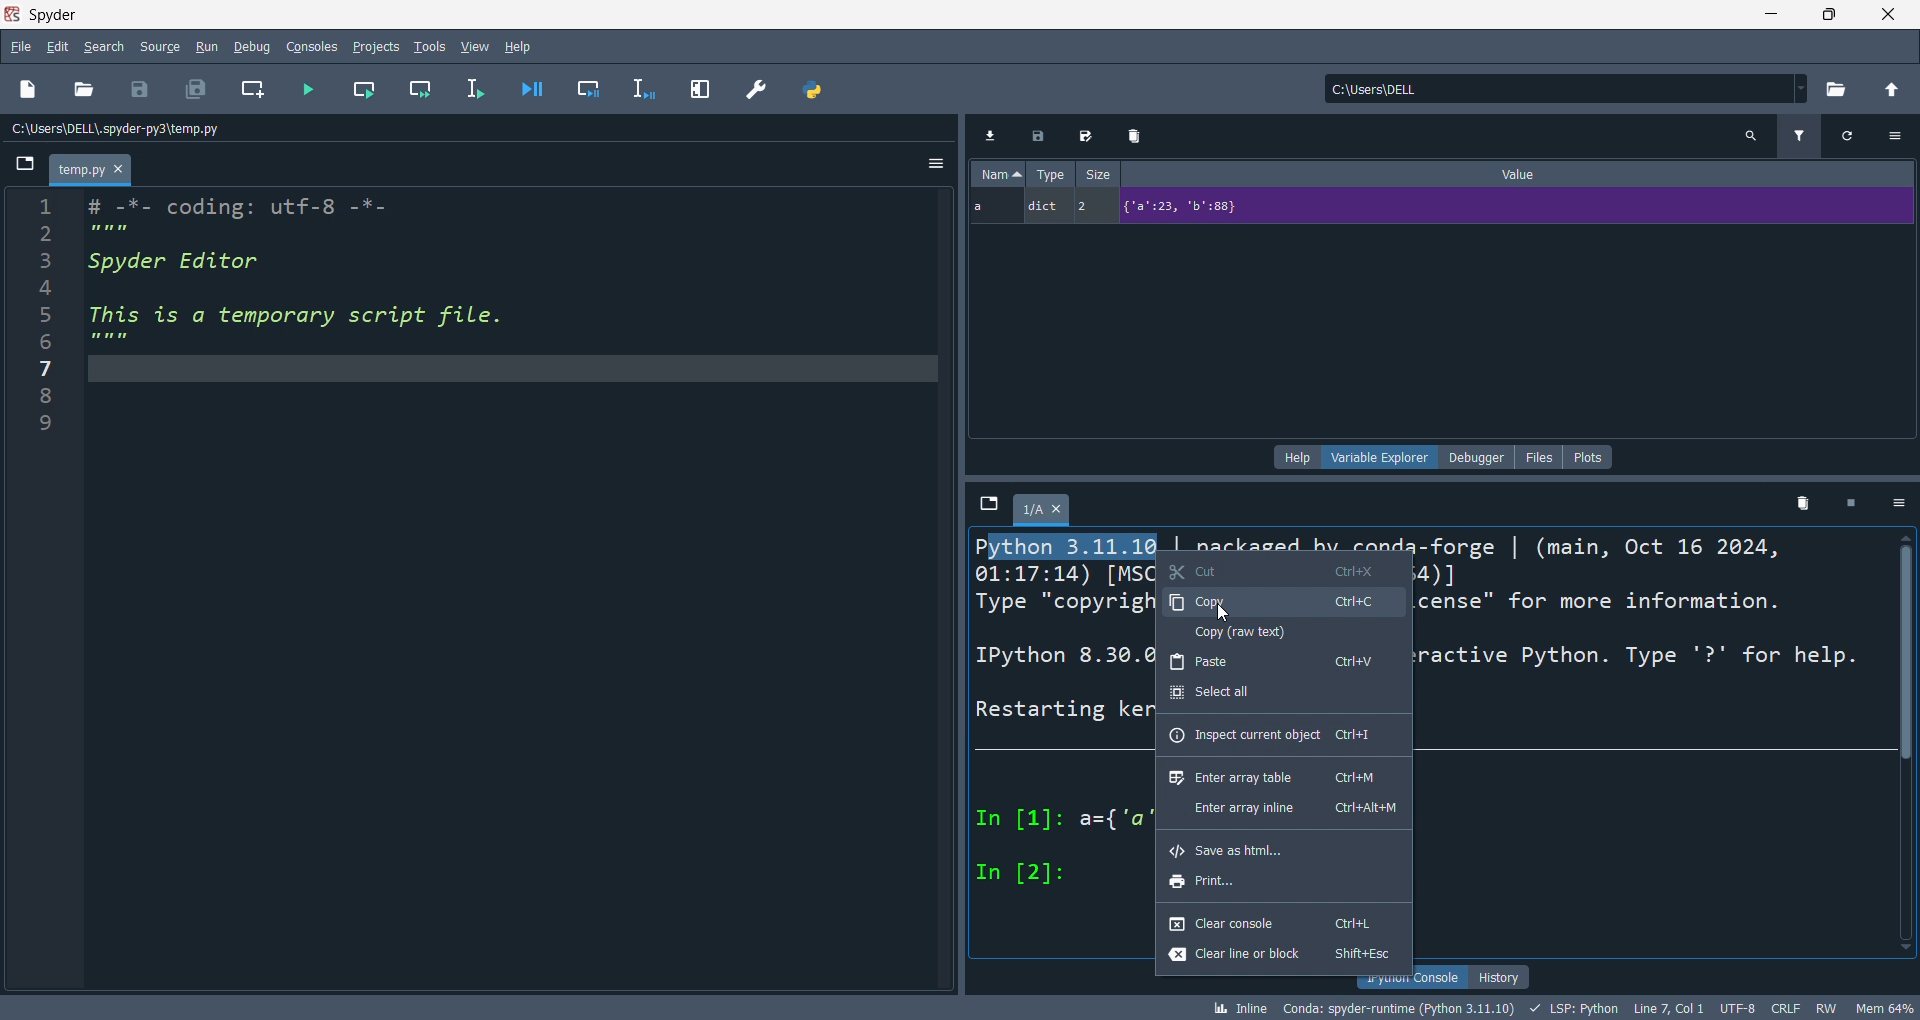 This screenshot has height=1020, width=1920. What do you see at coordinates (92, 168) in the screenshot?
I see `temp.py tab` at bounding box center [92, 168].